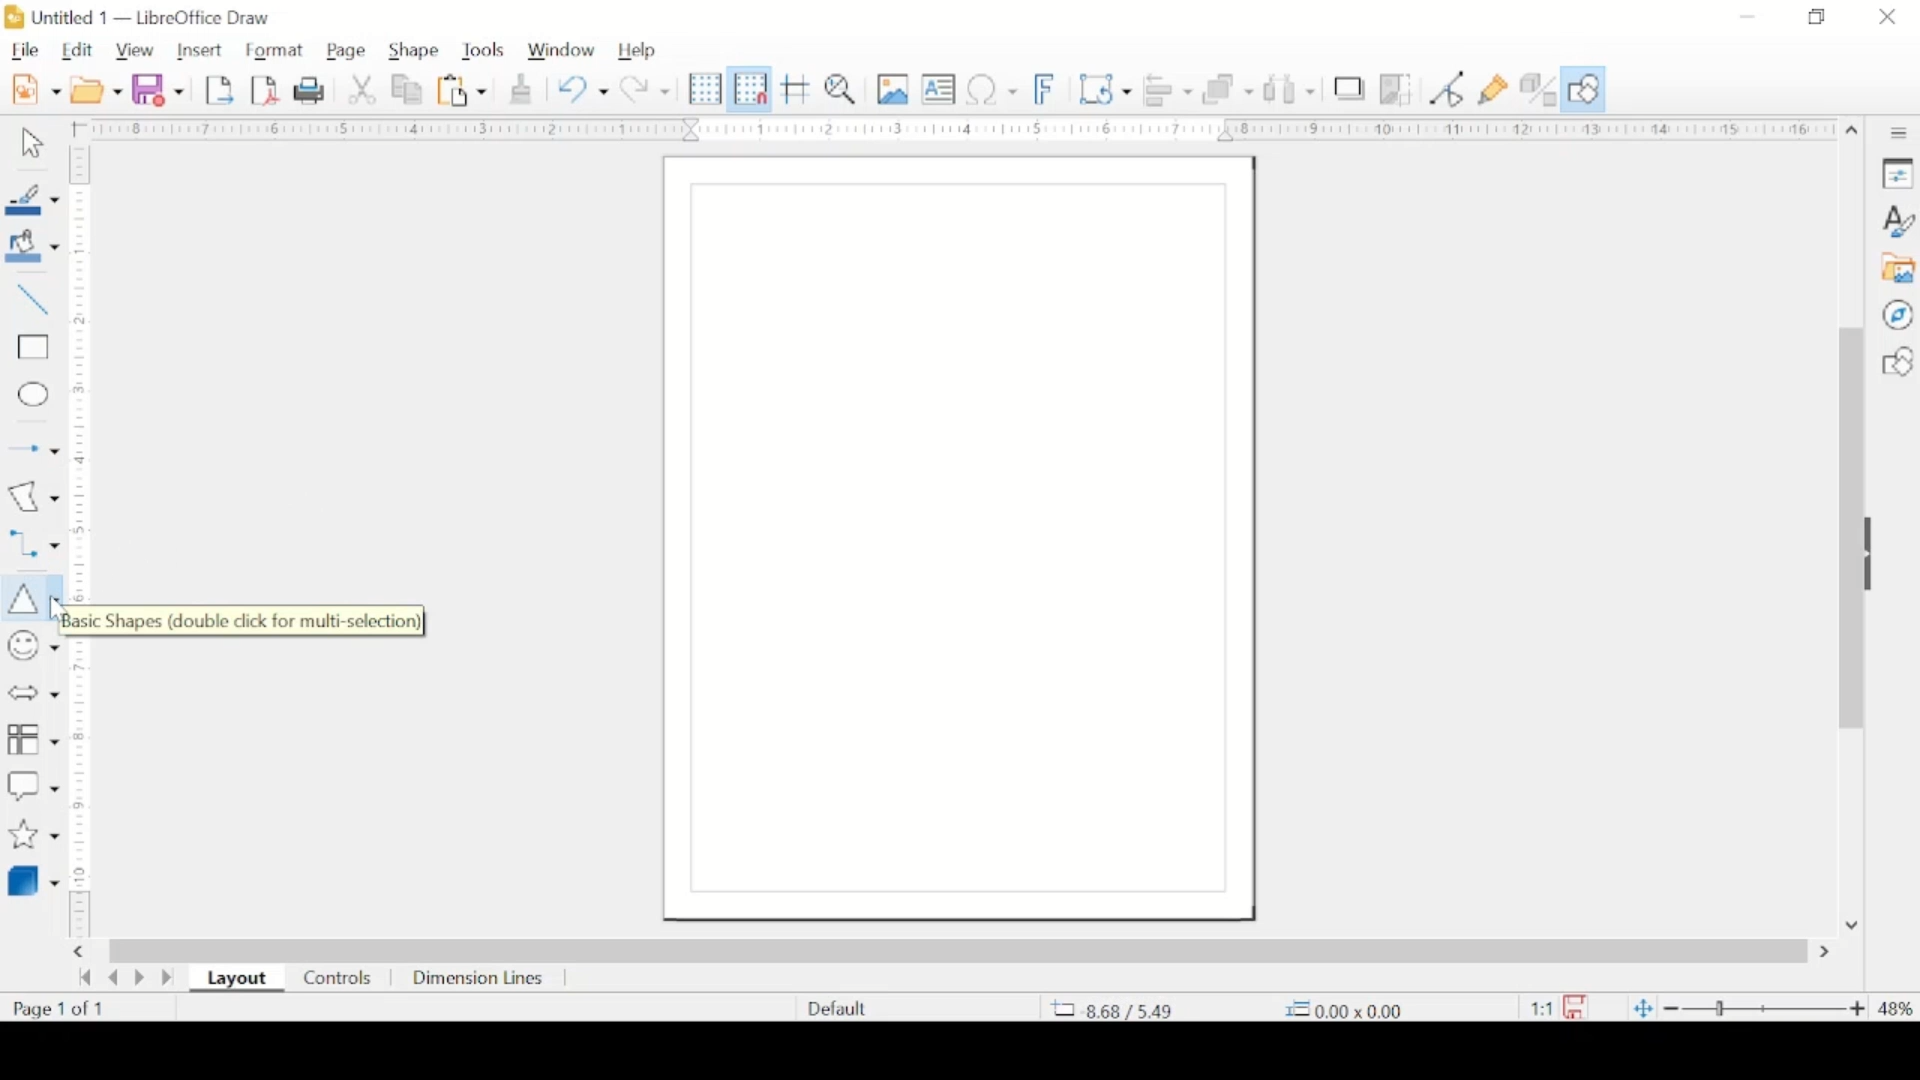 The height and width of the screenshot is (1080, 1920). I want to click on properties, so click(1898, 172).